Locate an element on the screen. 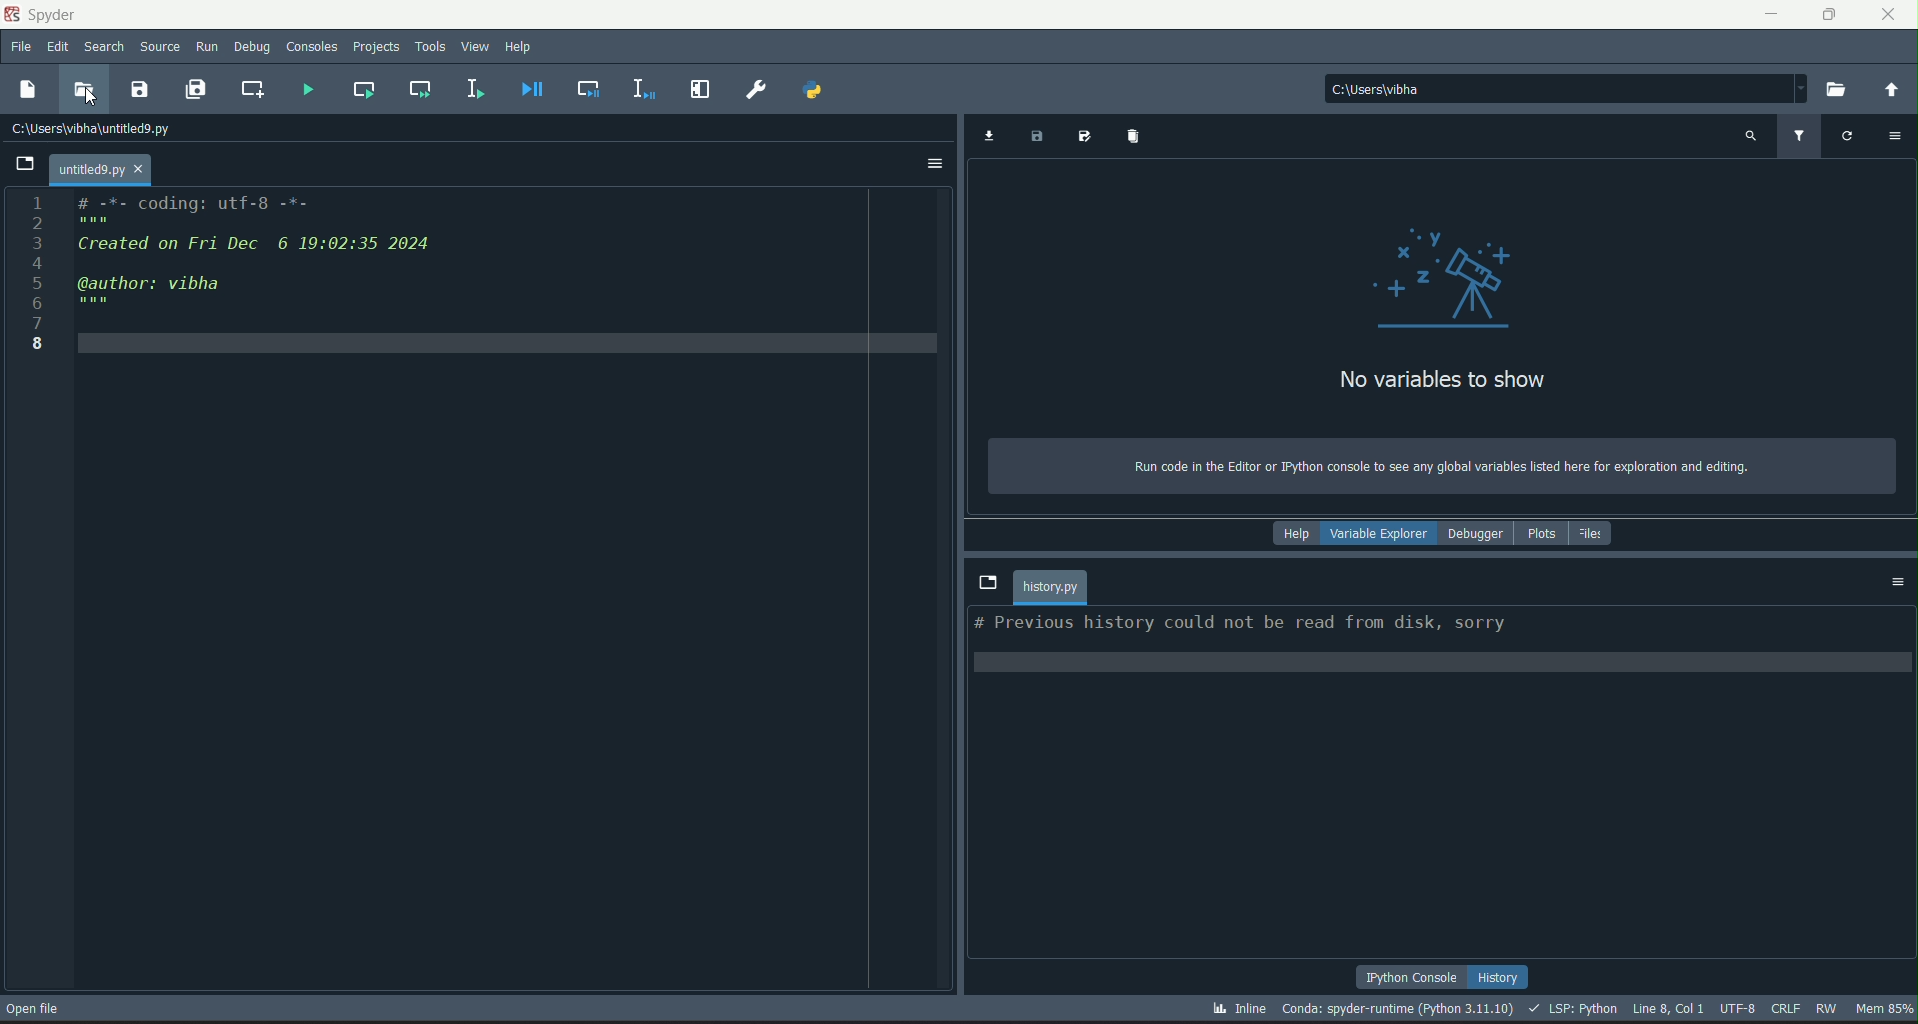 This screenshot has width=1918, height=1024. new file is located at coordinates (31, 90).